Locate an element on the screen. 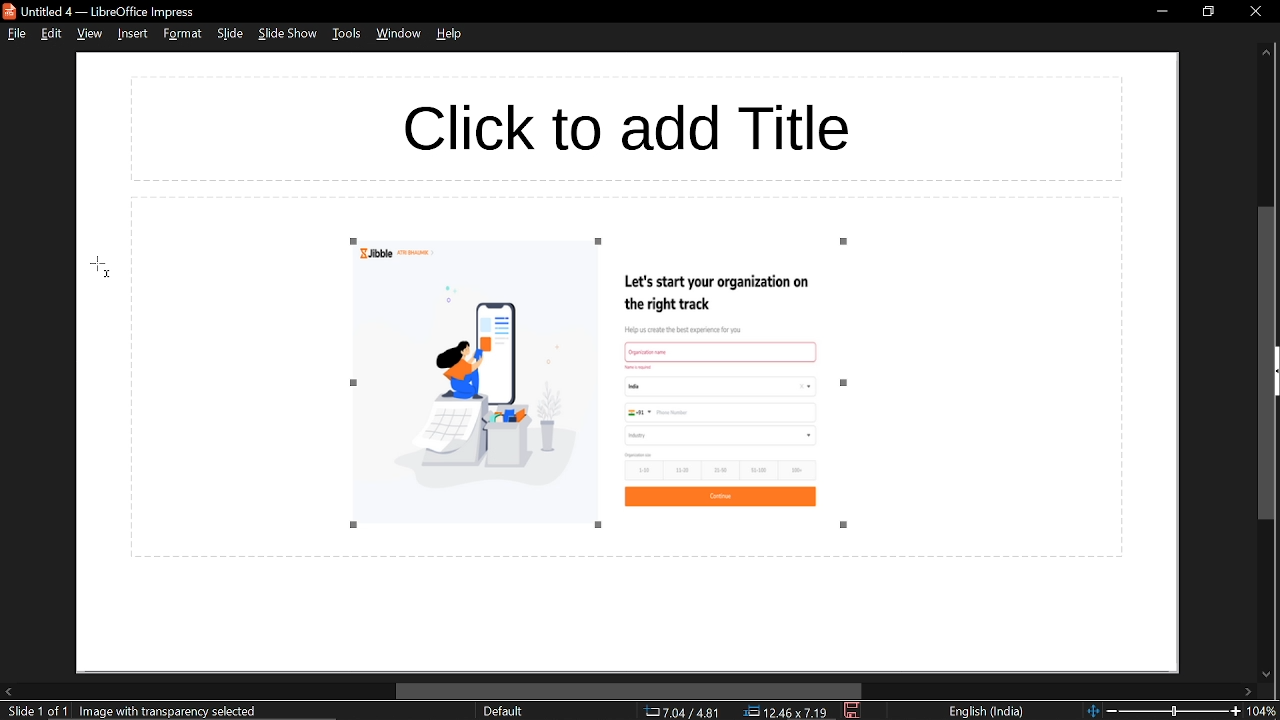 This screenshot has width=1280, height=720.  image resized to 300x300 pixels. is located at coordinates (603, 383).